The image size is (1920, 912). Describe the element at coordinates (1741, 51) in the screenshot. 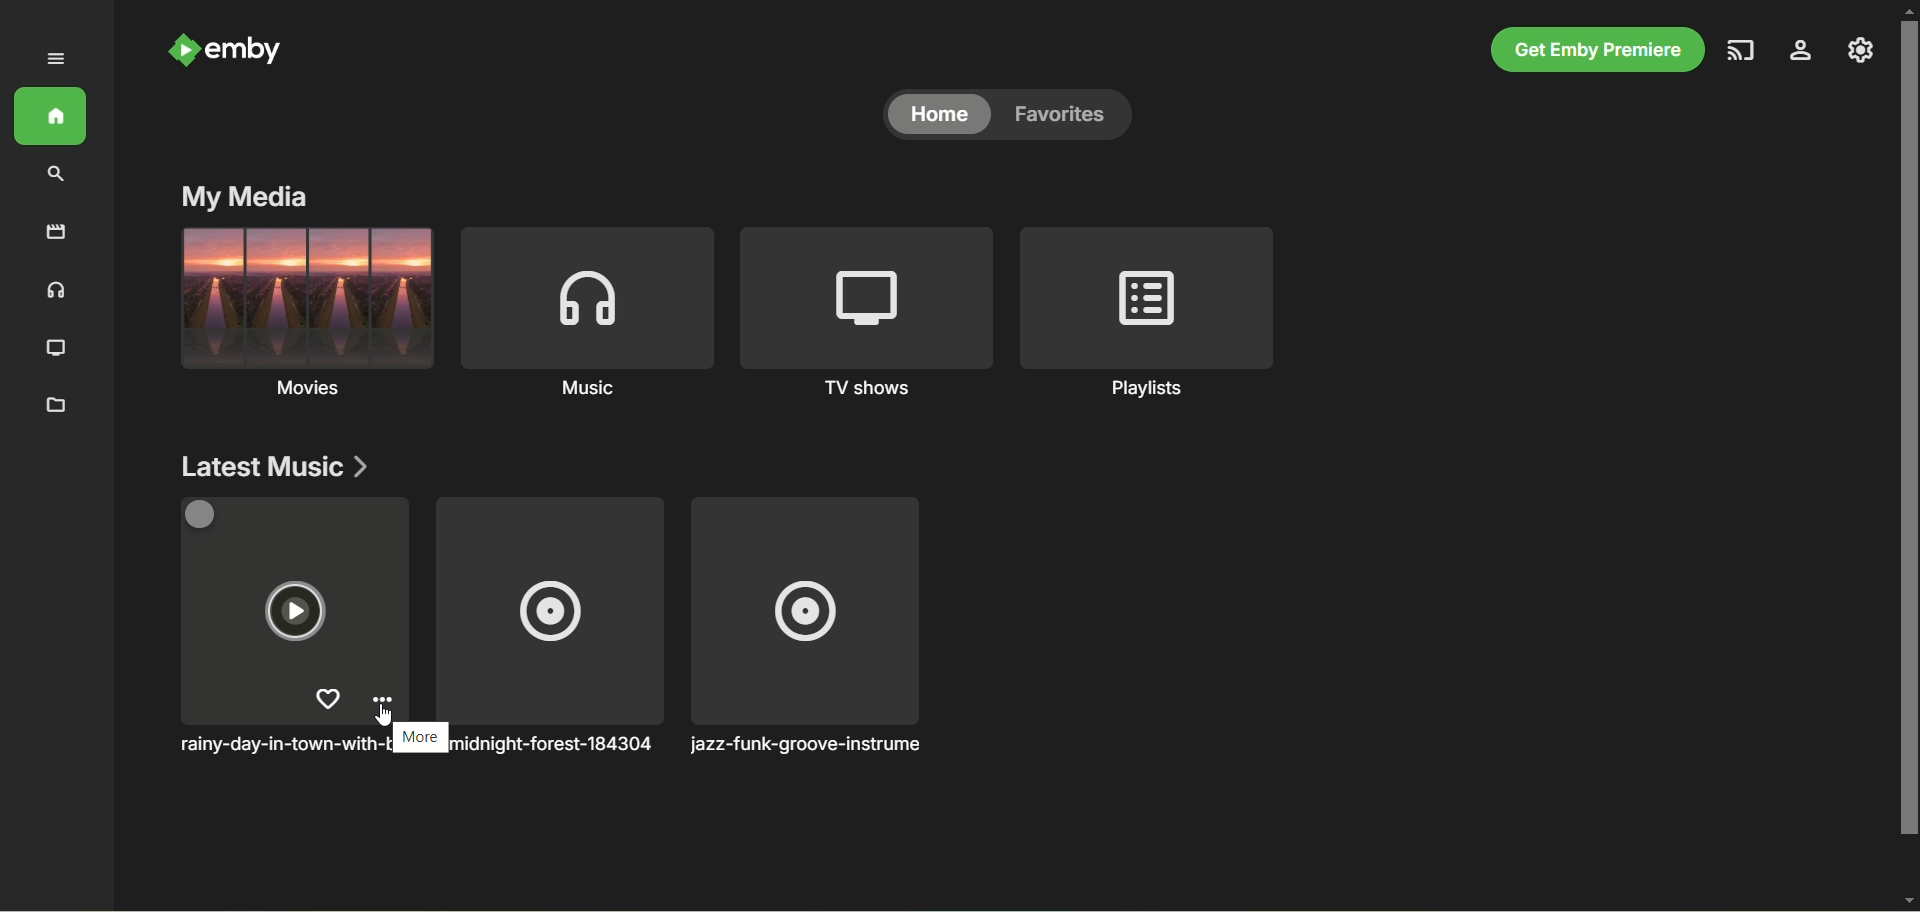

I see `play on another device` at that location.